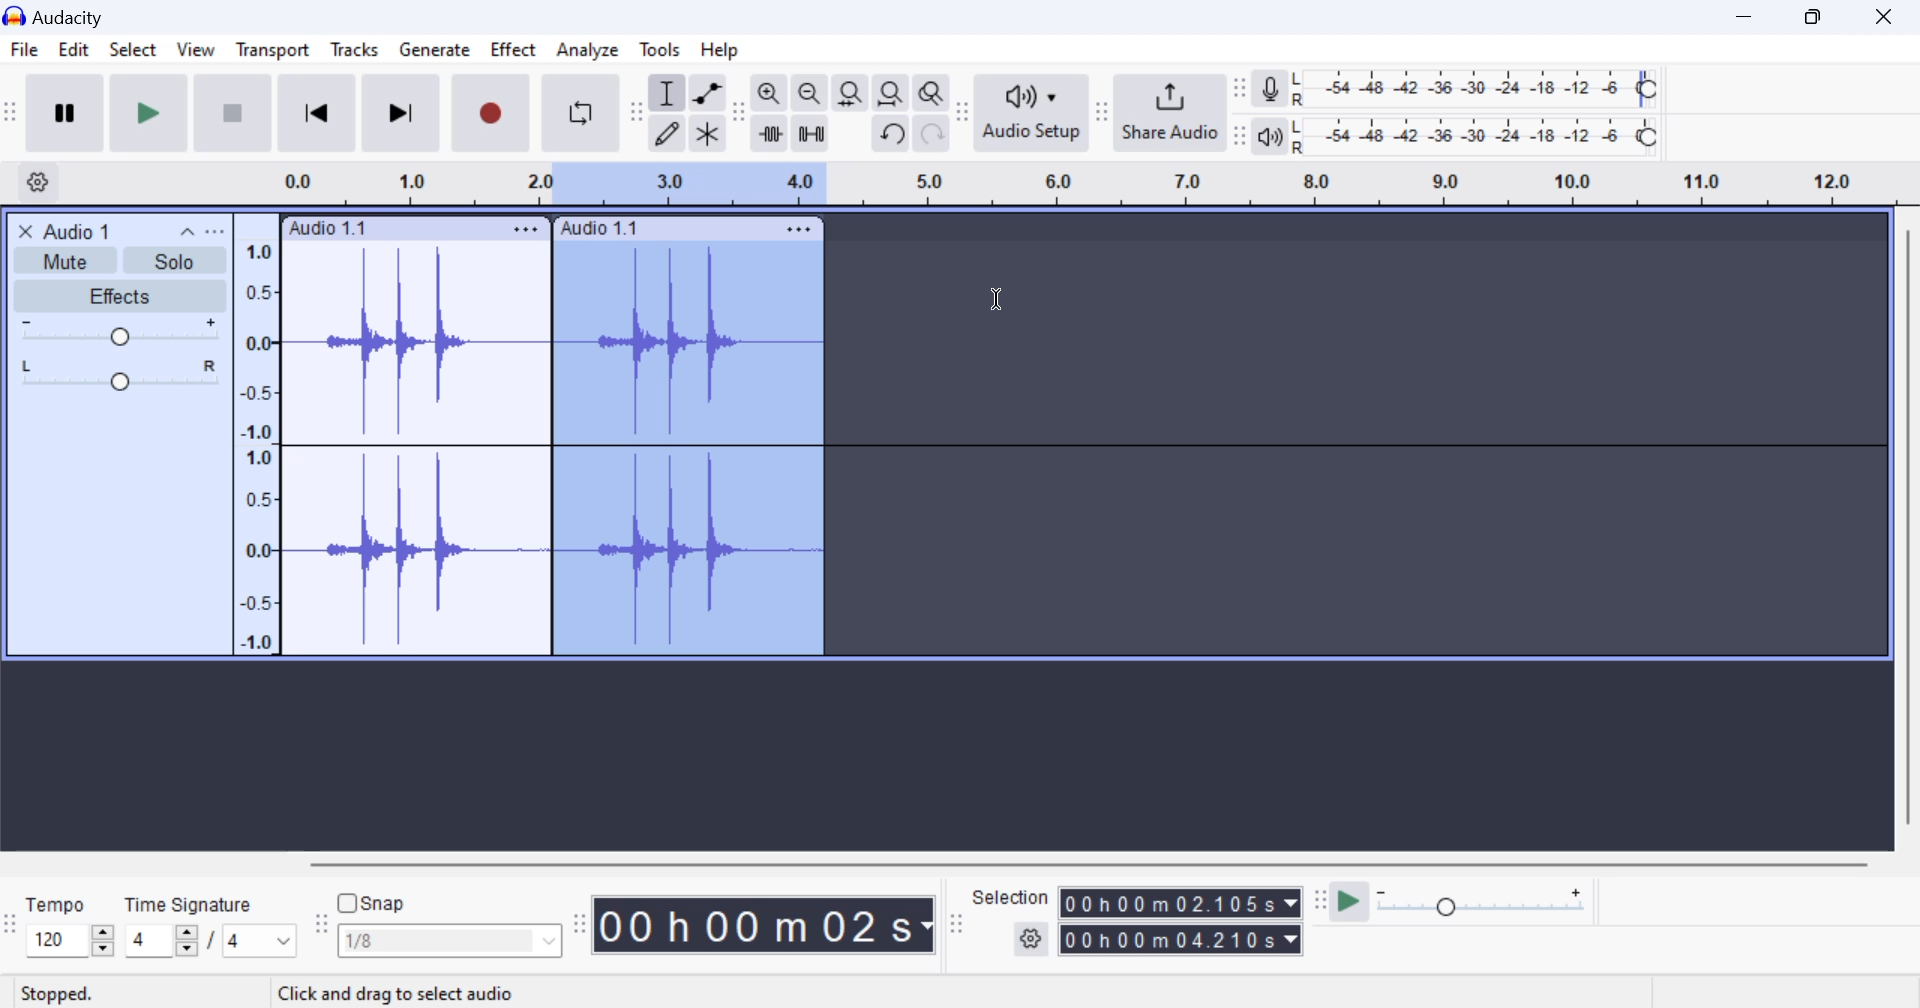 The image size is (1920, 1008). What do you see at coordinates (811, 135) in the screenshot?
I see `silence audio selection` at bounding box center [811, 135].